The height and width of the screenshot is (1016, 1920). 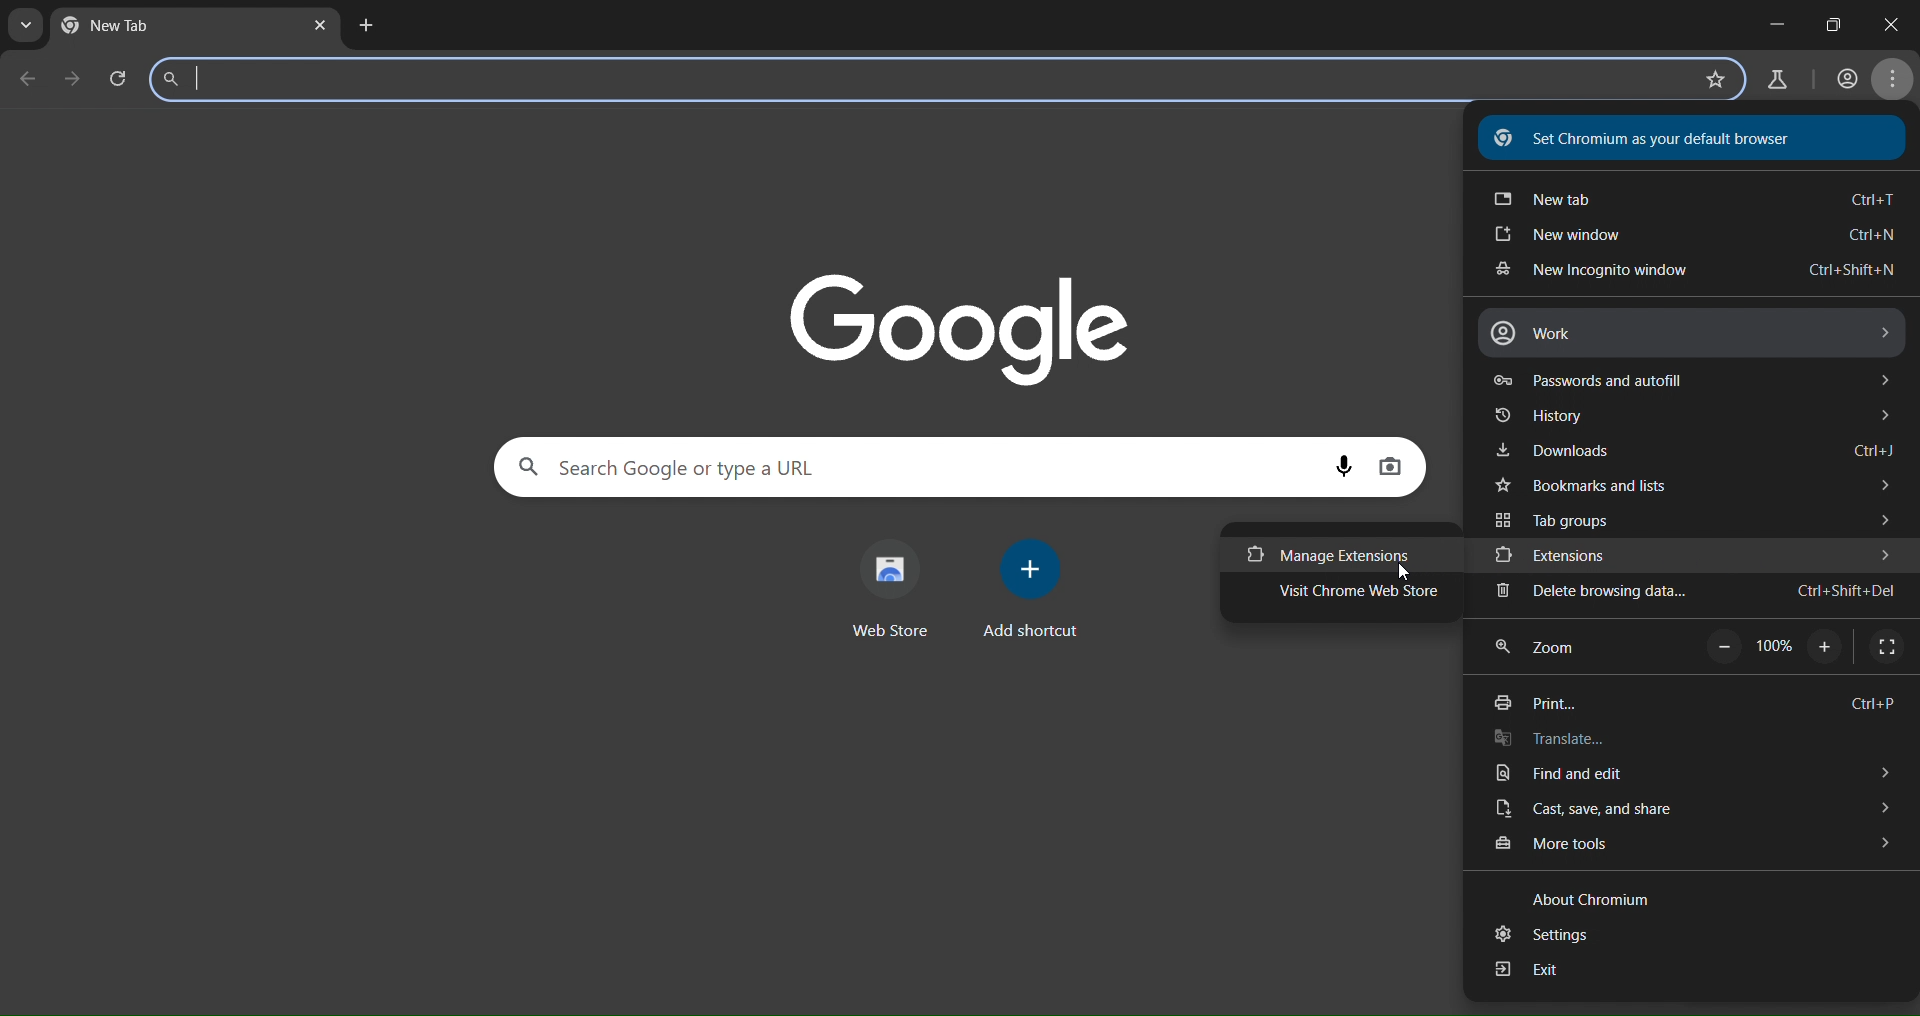 I want to click on search tabs, so click(x=24, y=28).